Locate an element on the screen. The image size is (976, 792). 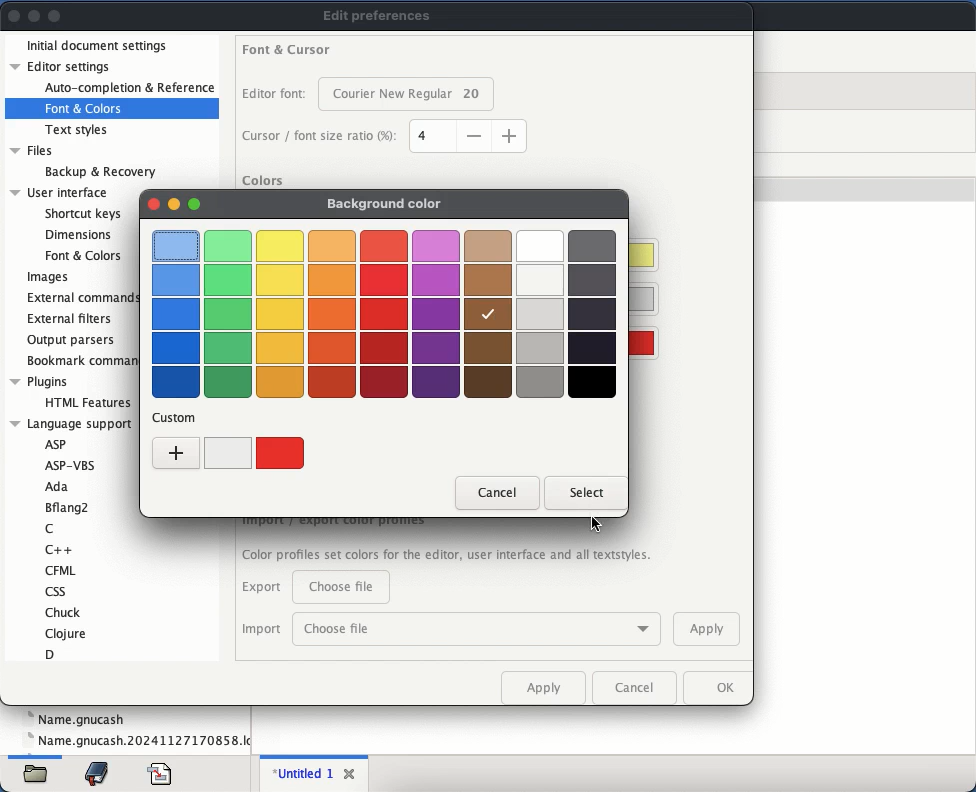
external commands is located at coordinates (80, 297).